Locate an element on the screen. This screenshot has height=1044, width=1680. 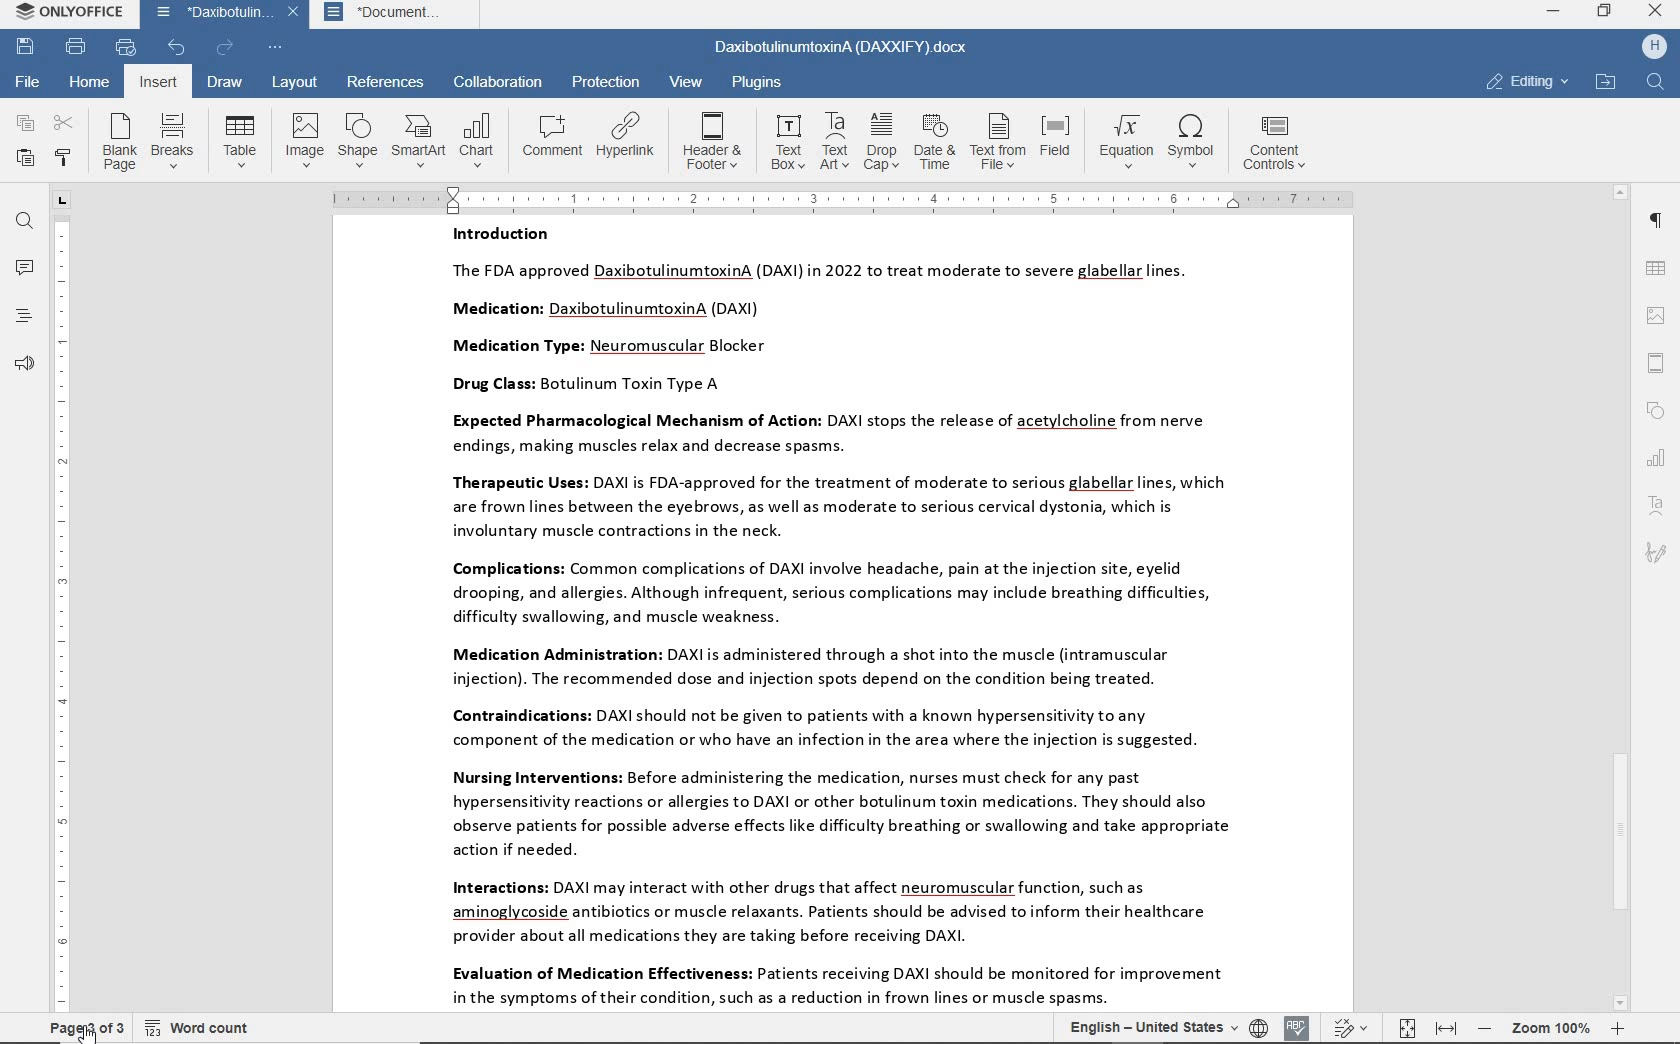
comments is located at coordinates (24, 268).